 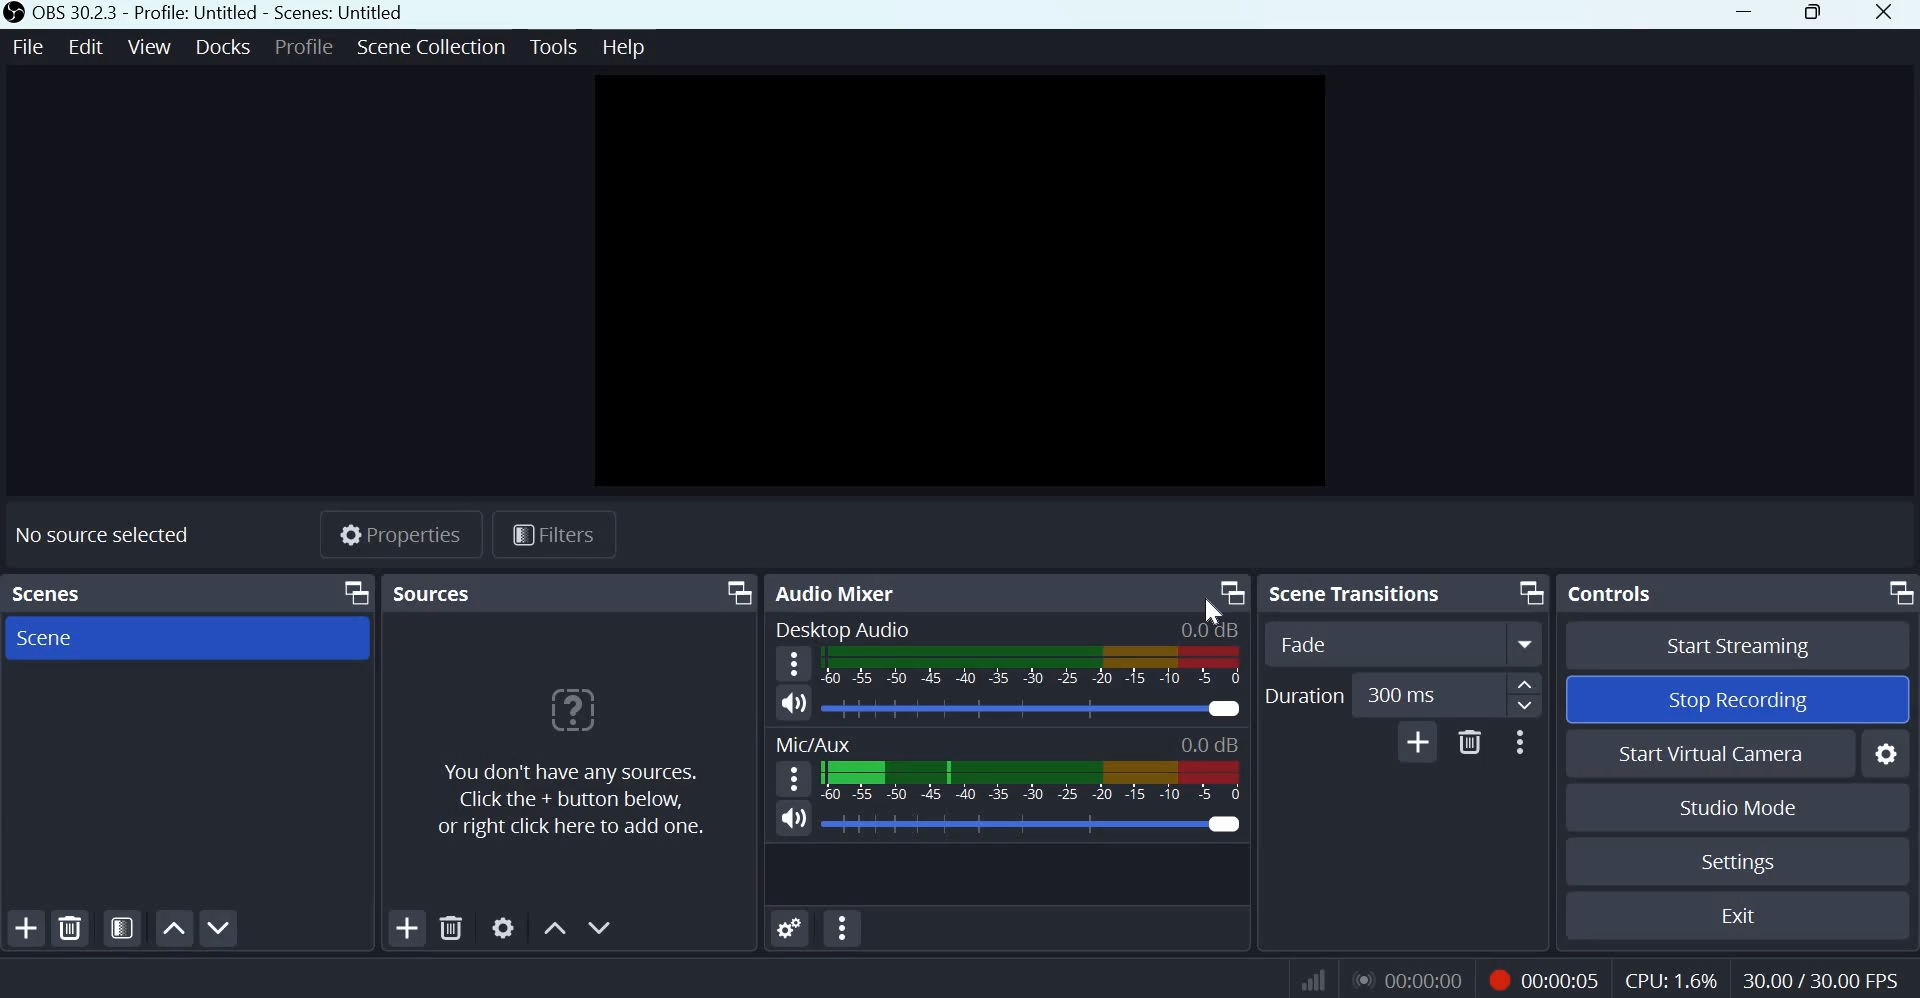 I want to click on Move scene up, so click(x=174, y=928).